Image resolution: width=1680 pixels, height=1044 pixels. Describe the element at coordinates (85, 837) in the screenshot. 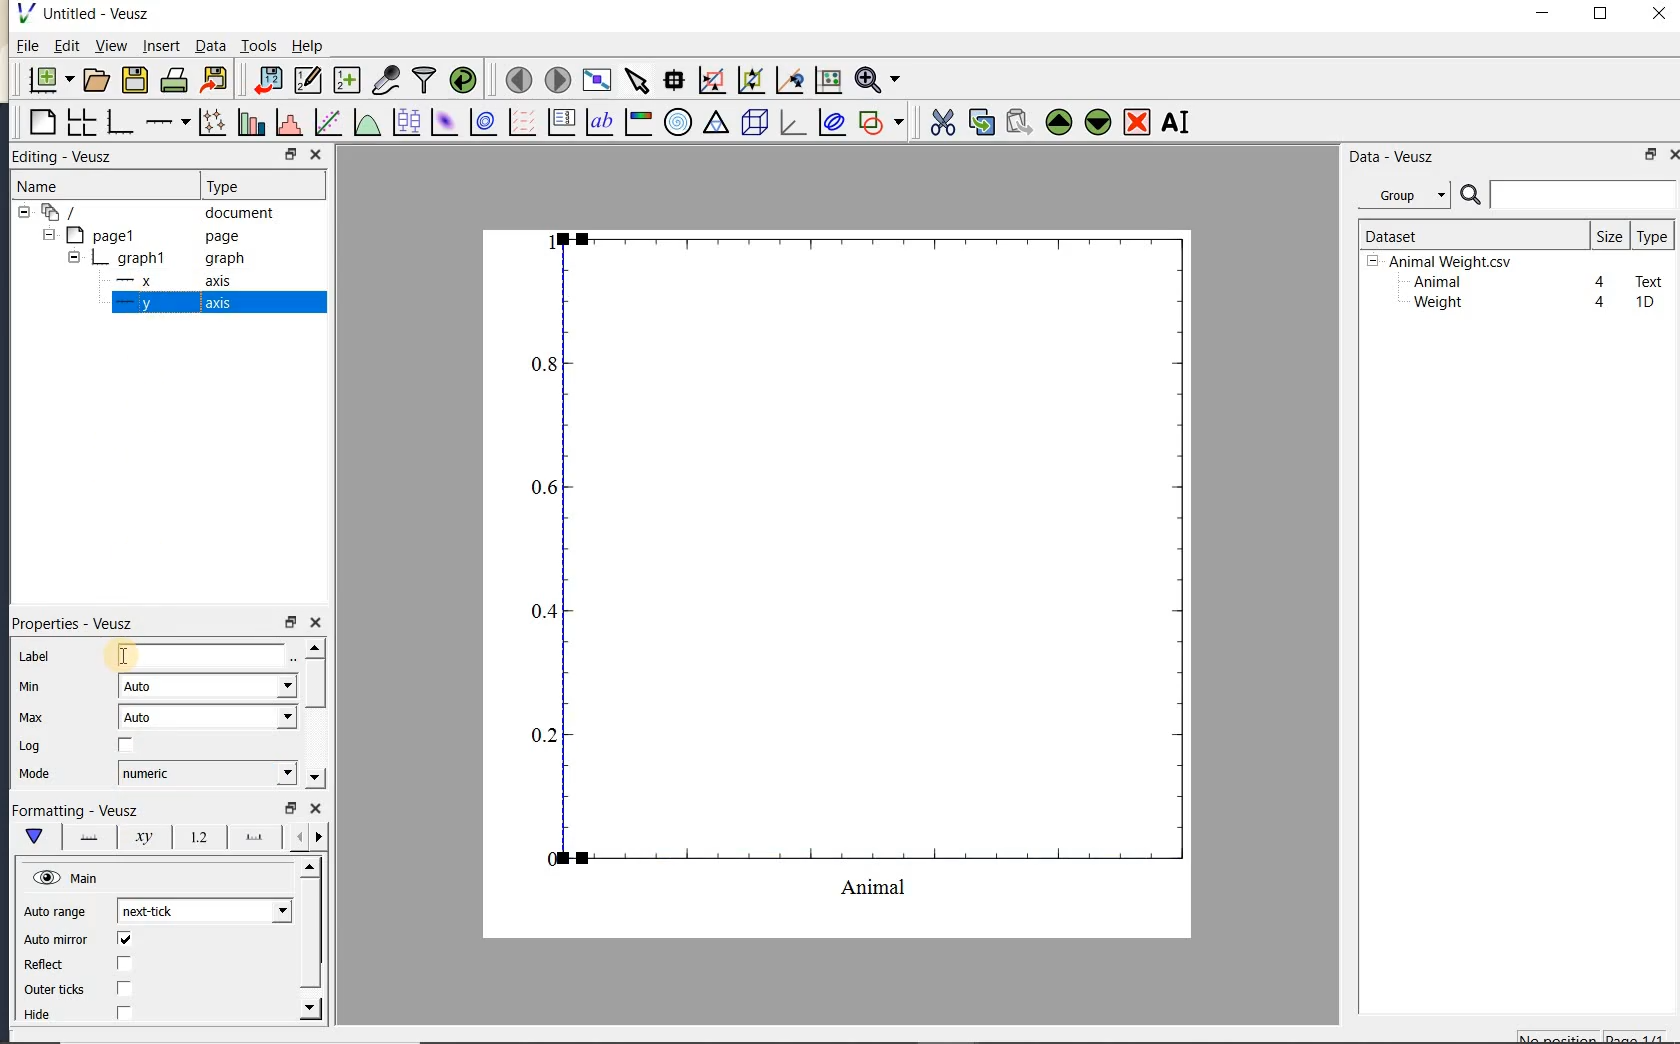

I see `axis line` at that location.